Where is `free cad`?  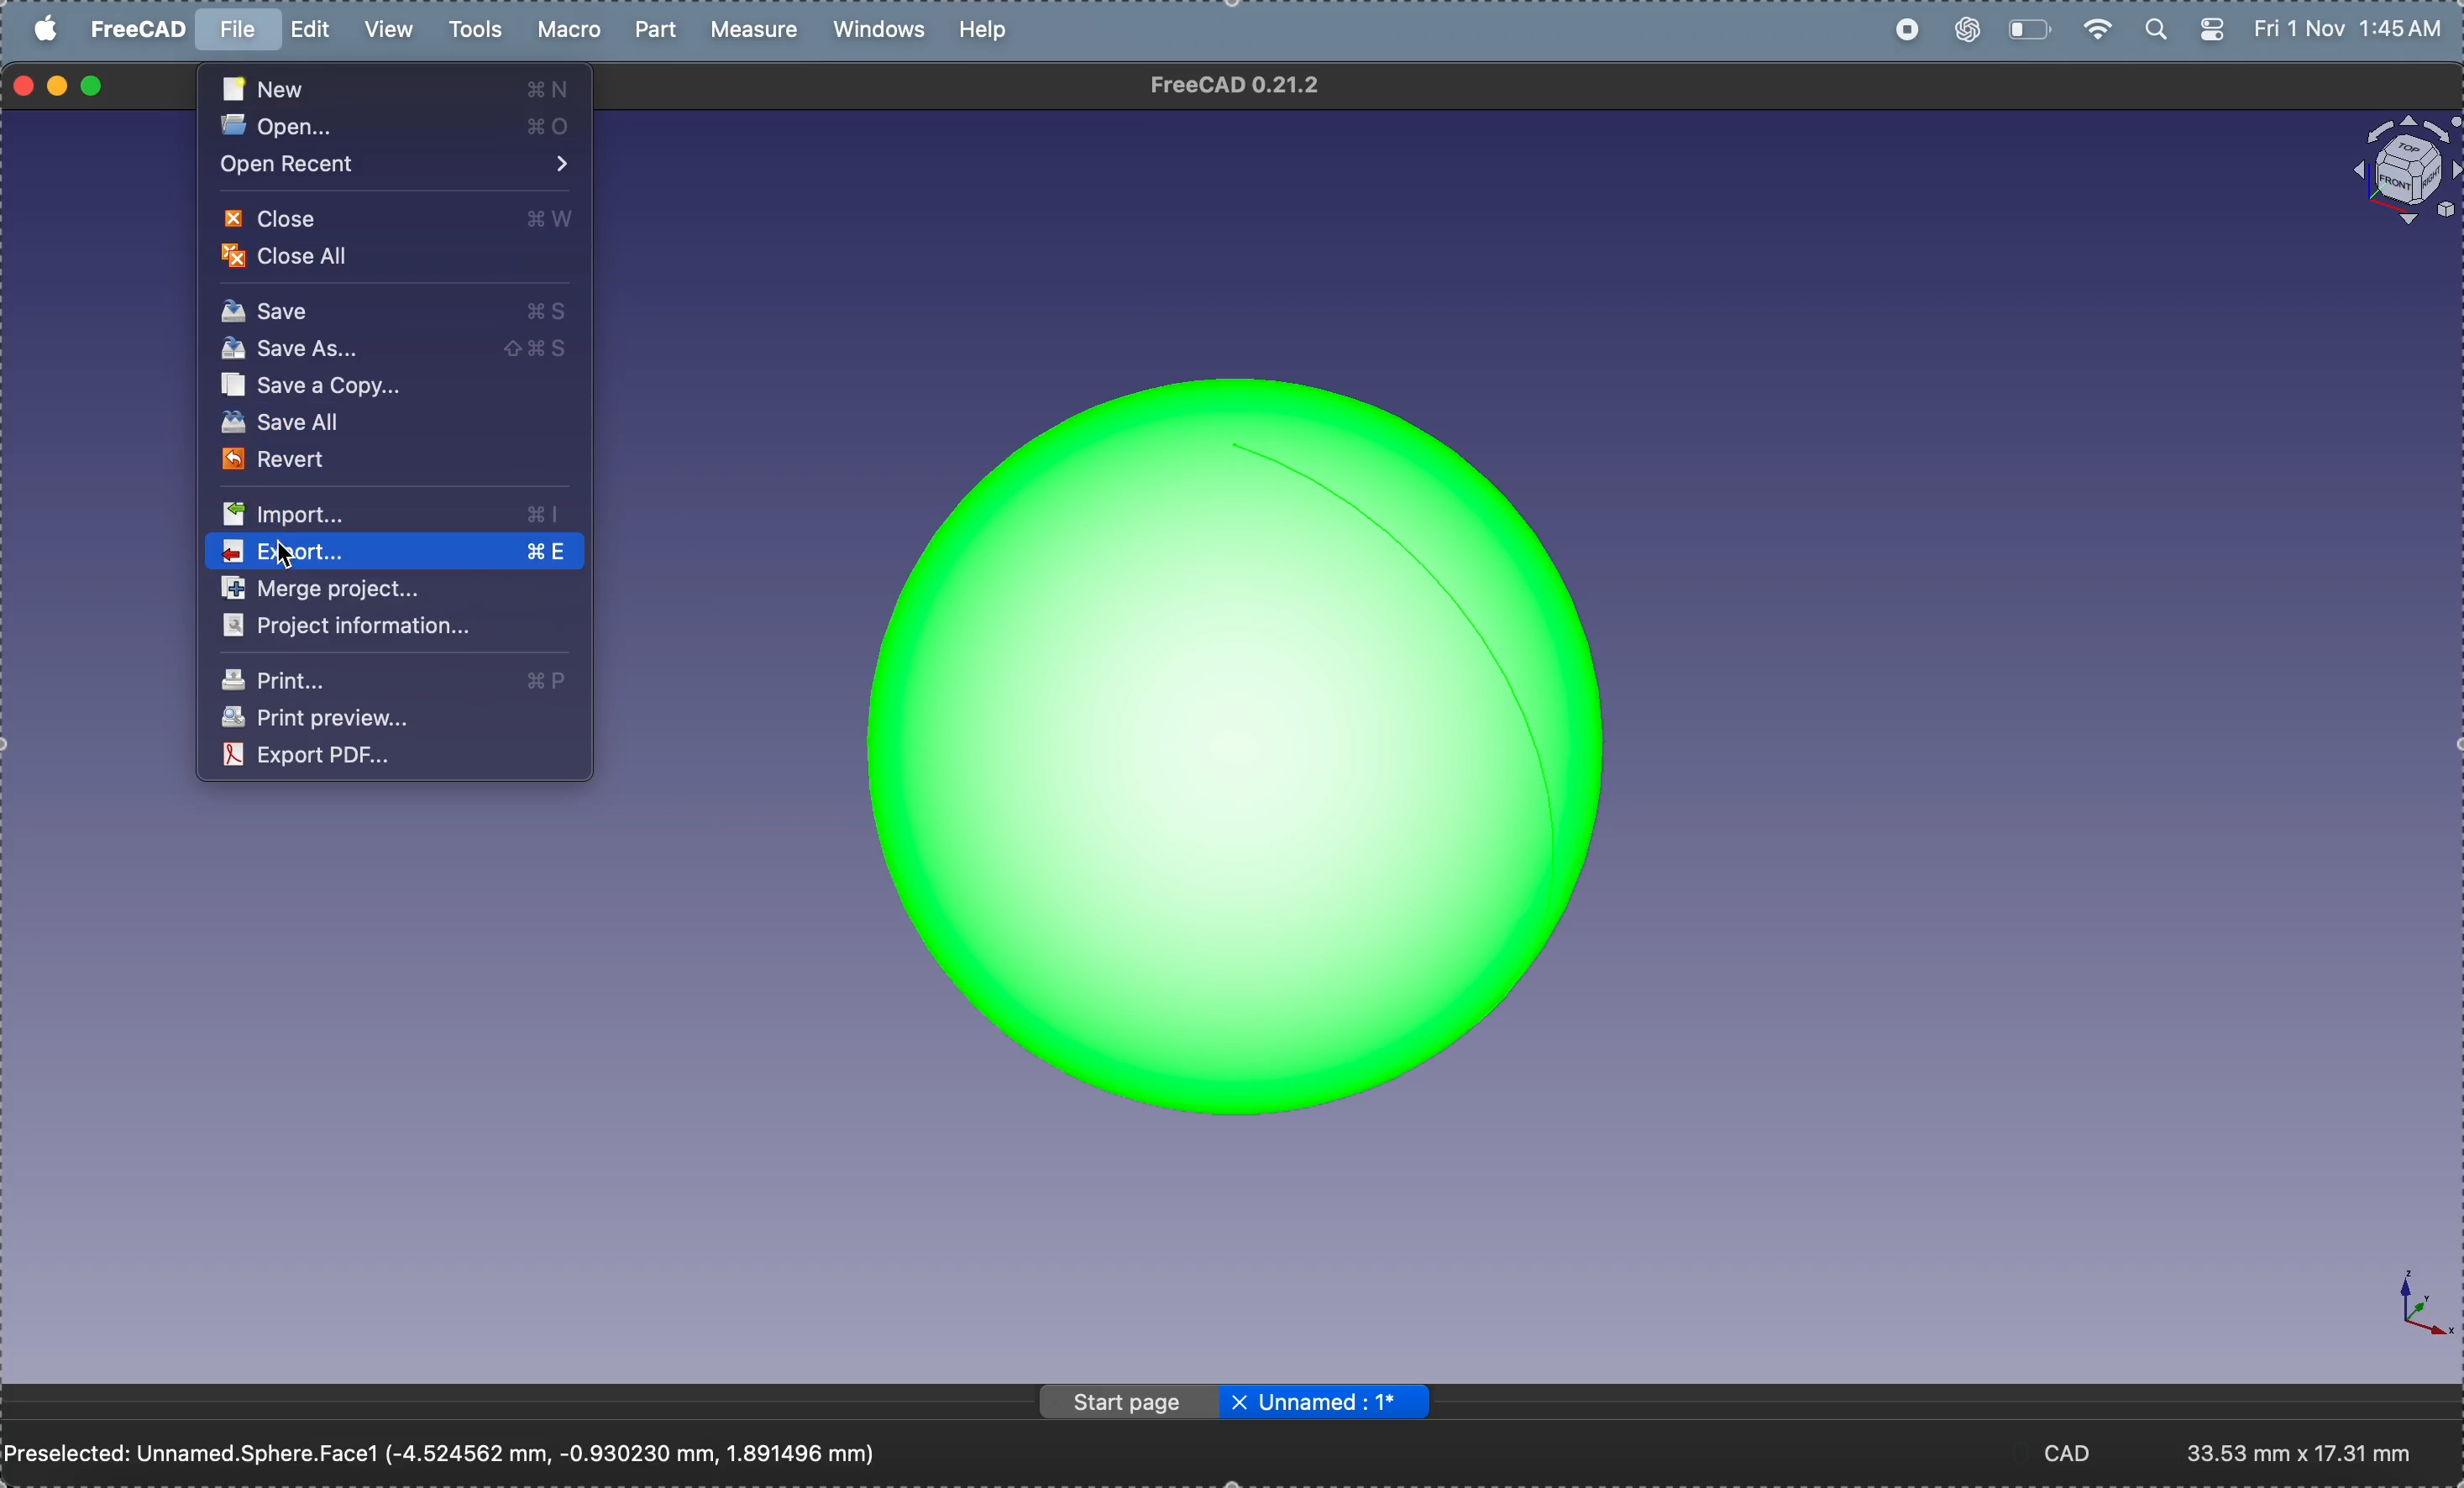
free cad is located at coordinates (141, 33).